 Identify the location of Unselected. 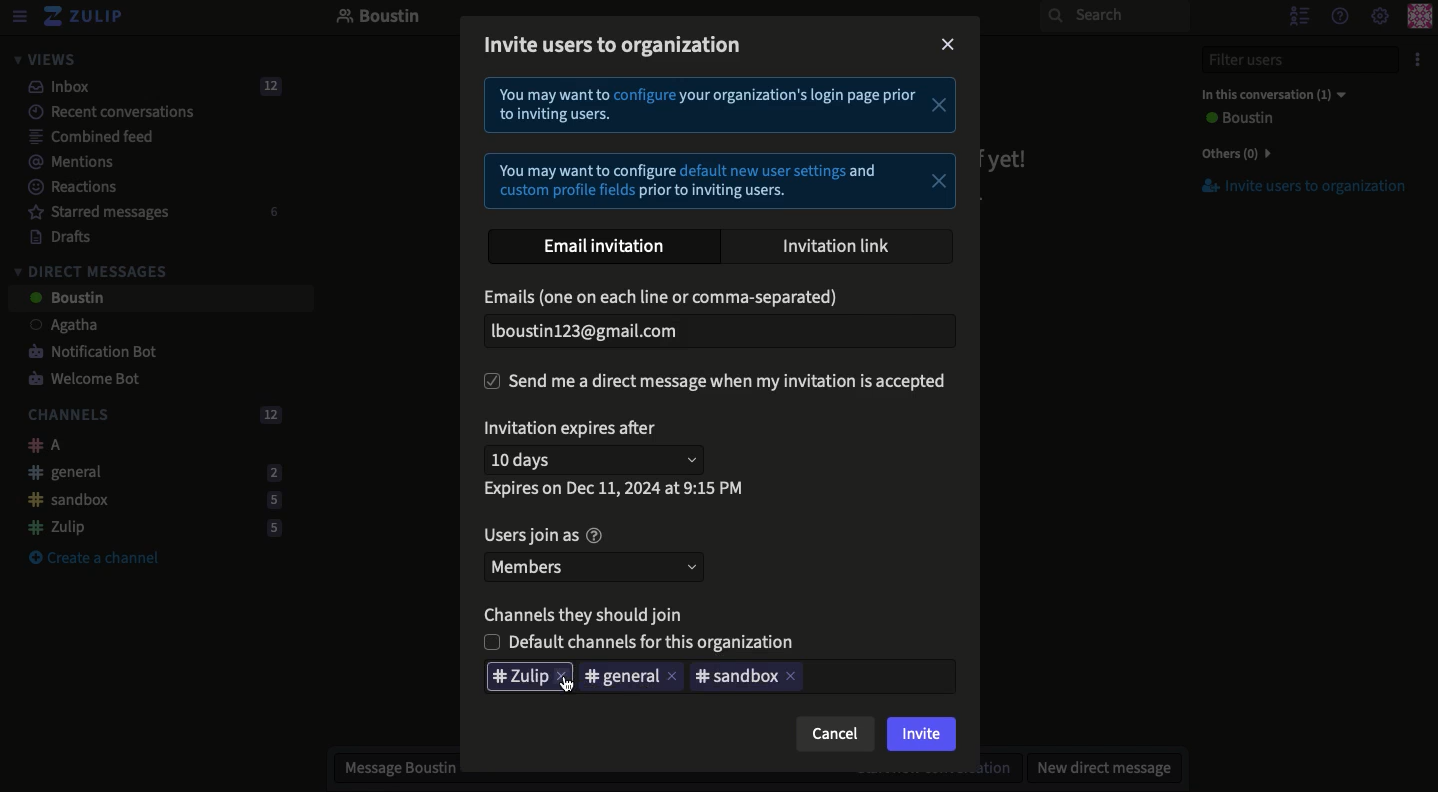
(647, 642).